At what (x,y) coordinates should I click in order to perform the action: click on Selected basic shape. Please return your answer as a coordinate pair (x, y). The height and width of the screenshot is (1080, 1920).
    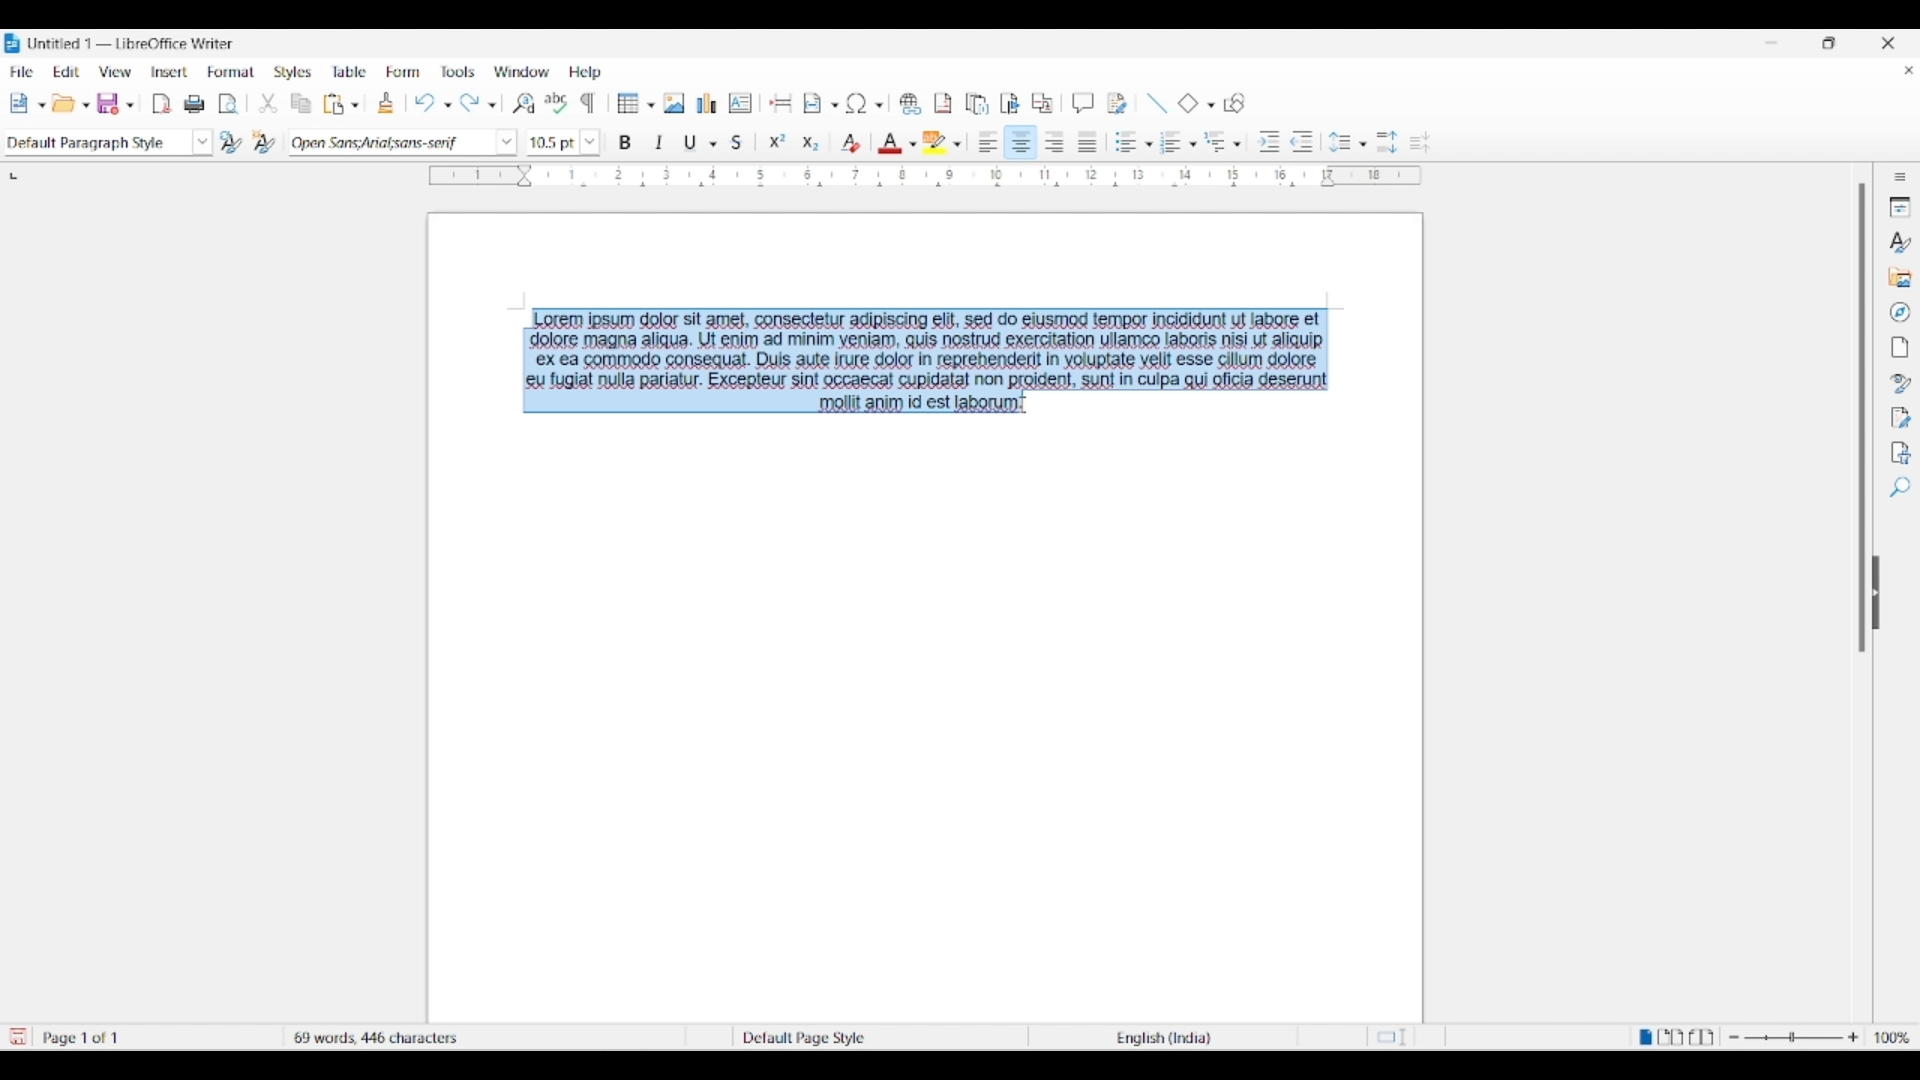
    Looking at the image, I should click on (1188, 102).